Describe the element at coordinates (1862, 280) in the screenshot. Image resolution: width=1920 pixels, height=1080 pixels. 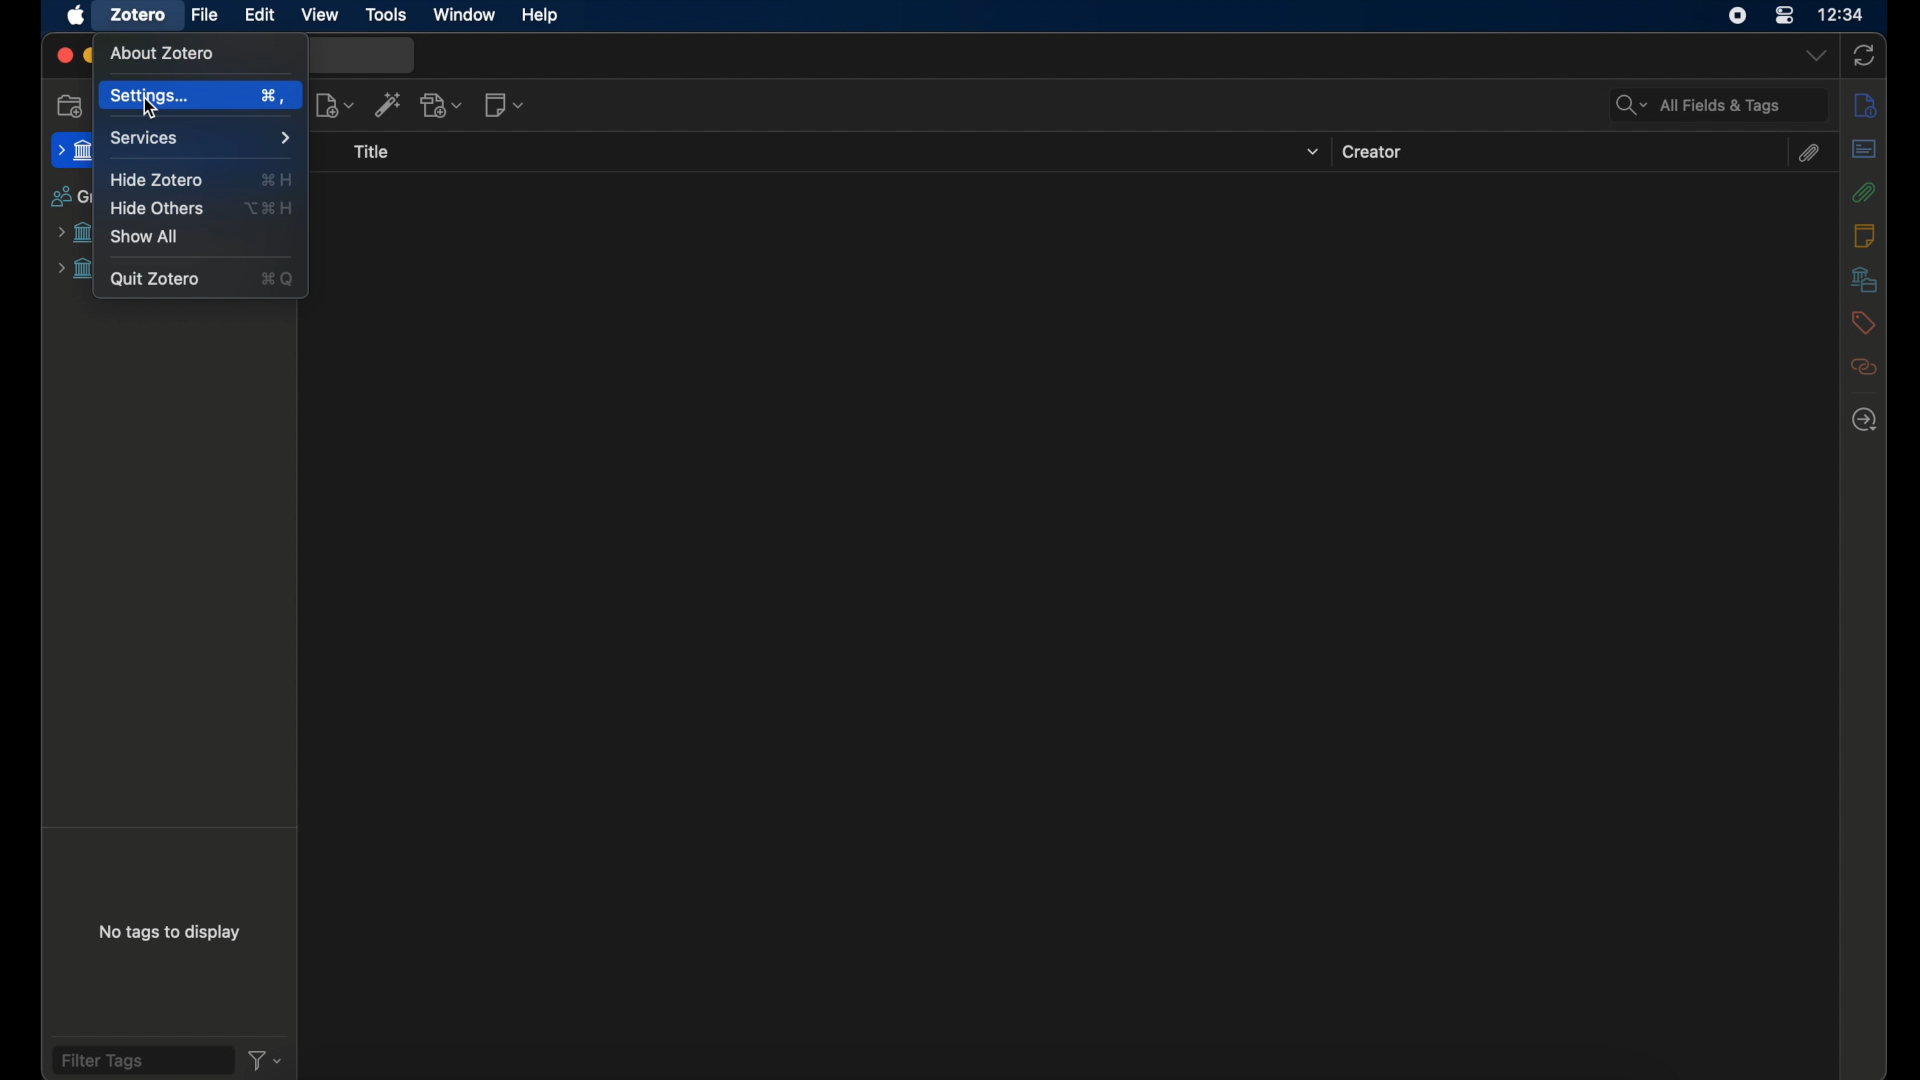
I see `libraries and collections` at that location.